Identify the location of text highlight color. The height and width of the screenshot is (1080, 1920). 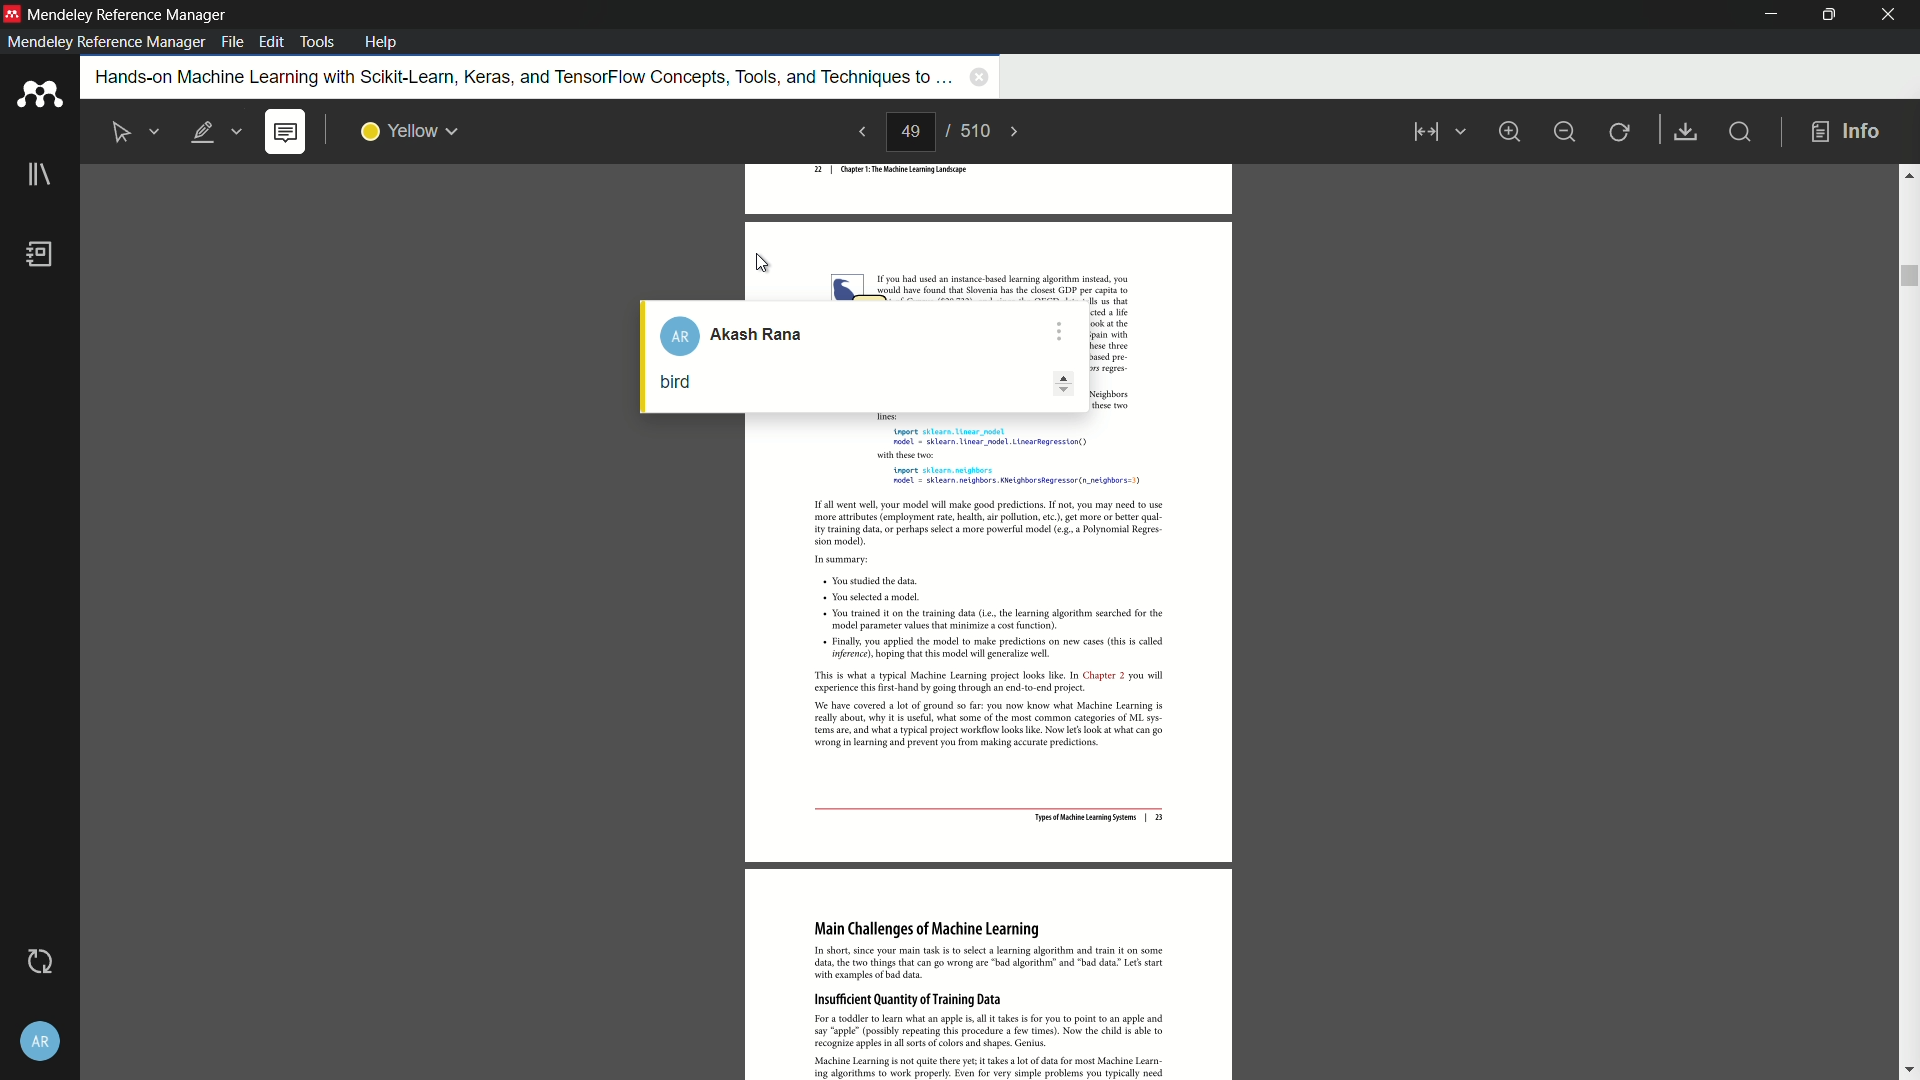
(408, 131).